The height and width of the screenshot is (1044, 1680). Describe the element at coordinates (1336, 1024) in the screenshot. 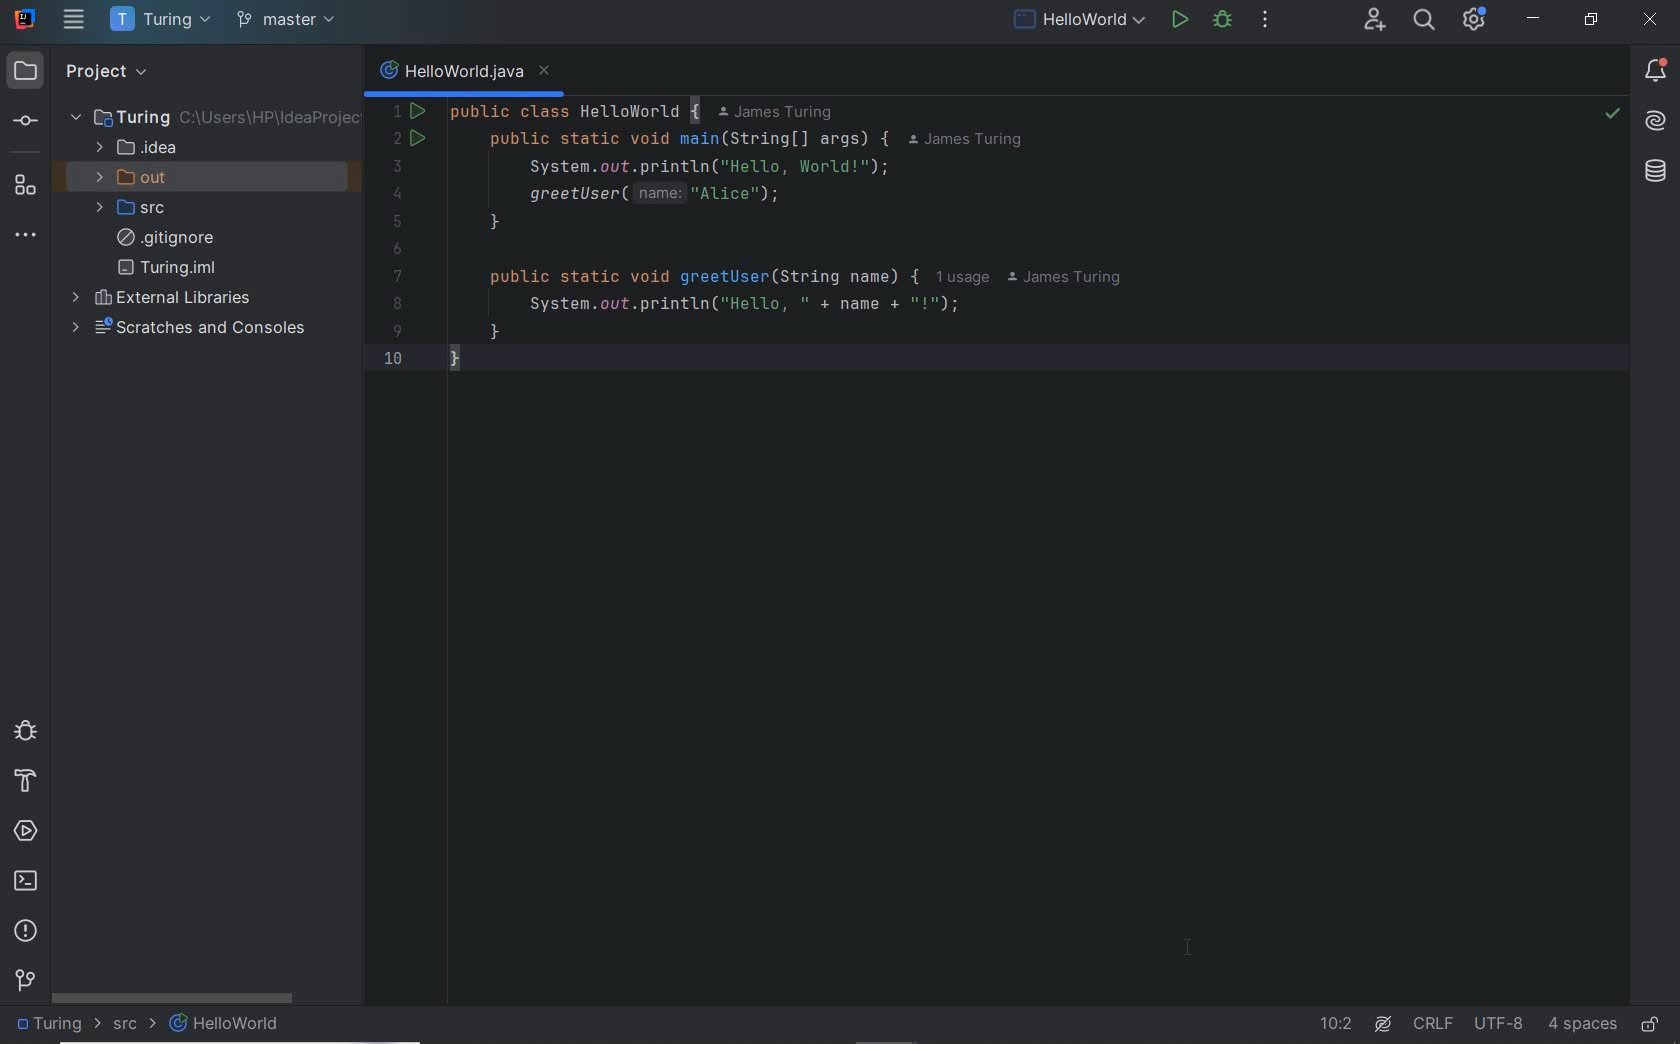

I see `go to line 10:2` at that location.